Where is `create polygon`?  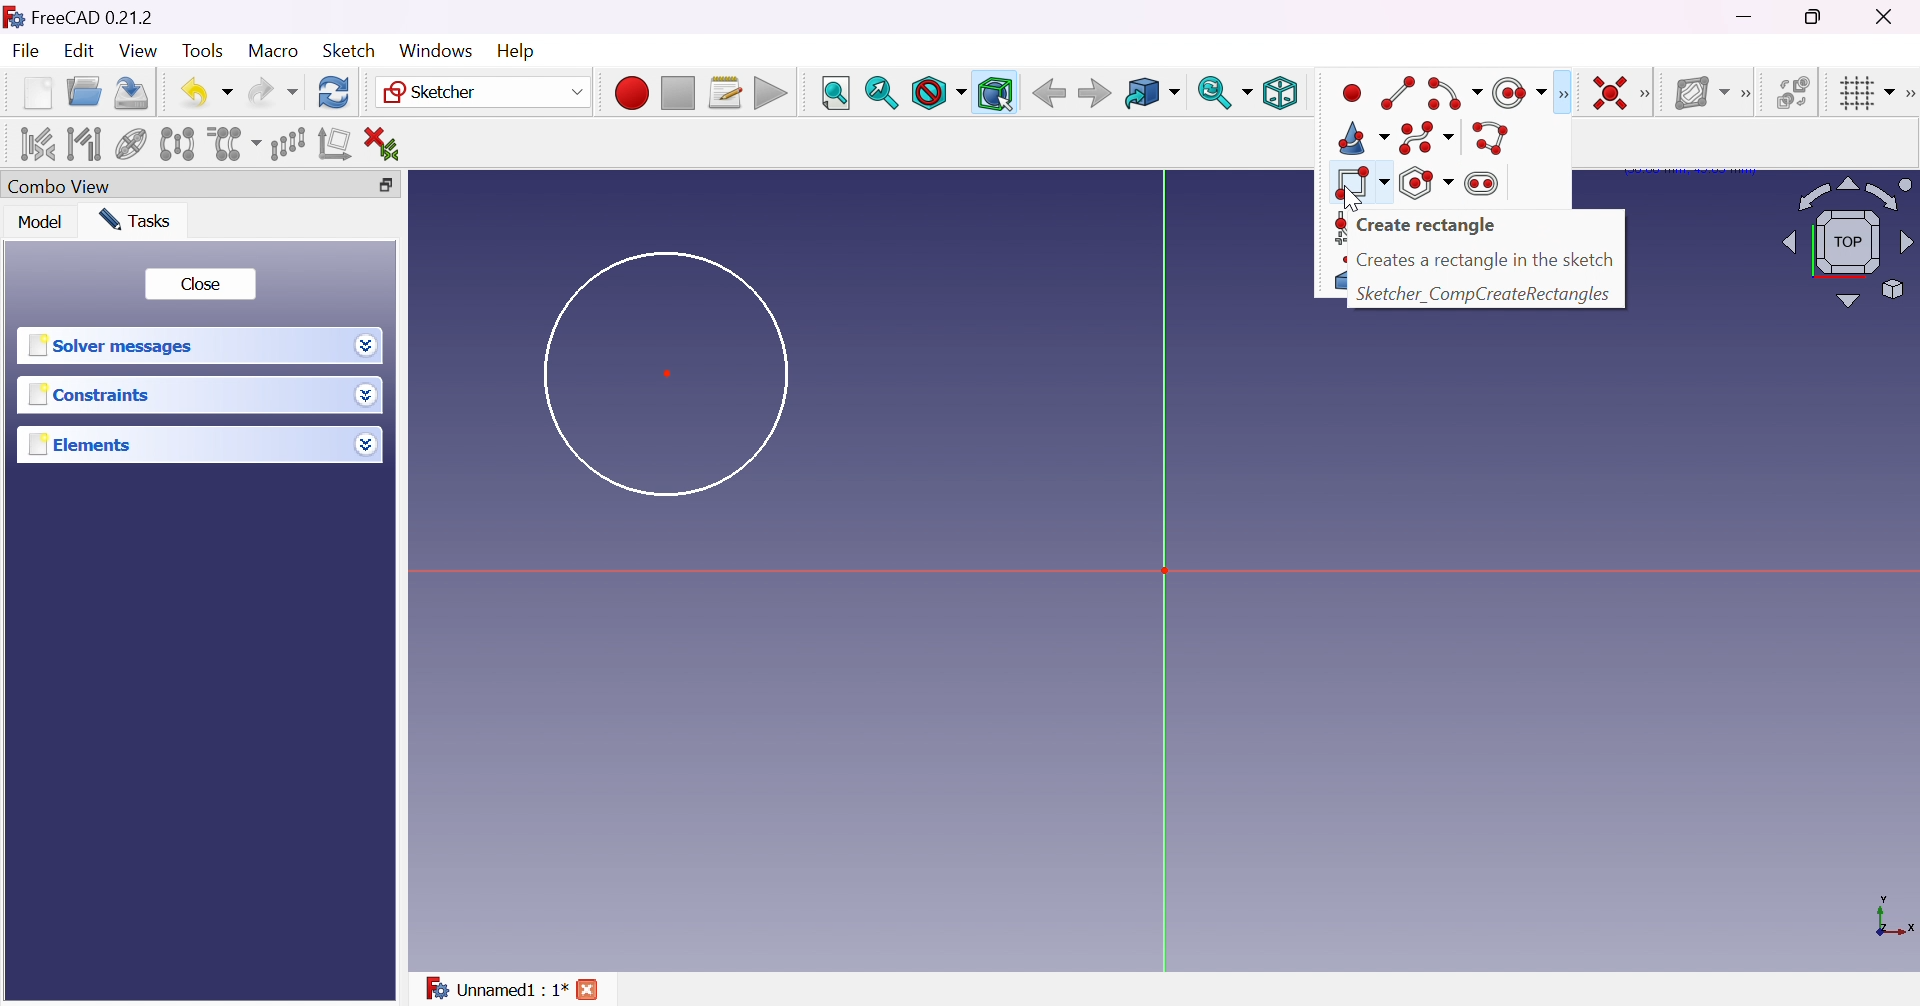 create polygon is located at coordinates (1425, 183).